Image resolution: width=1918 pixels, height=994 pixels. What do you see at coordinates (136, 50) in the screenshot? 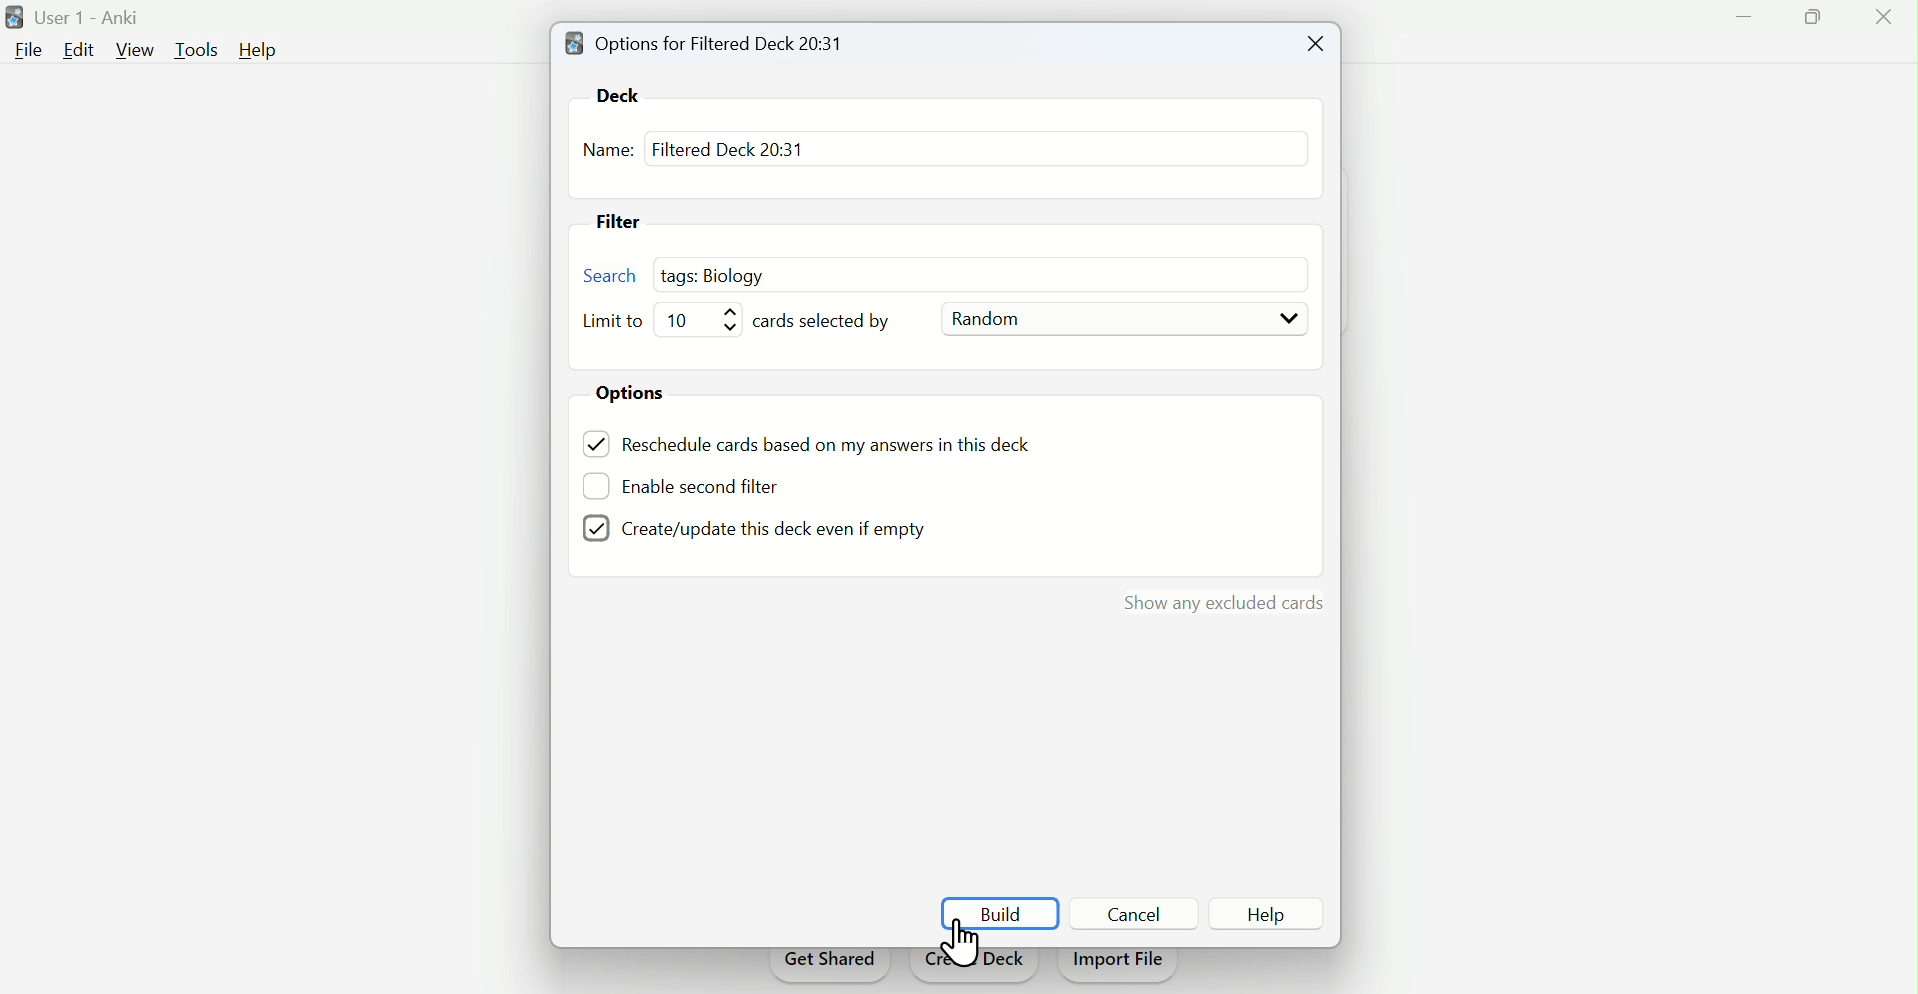
I see `View` at bounding box center [136, 50].